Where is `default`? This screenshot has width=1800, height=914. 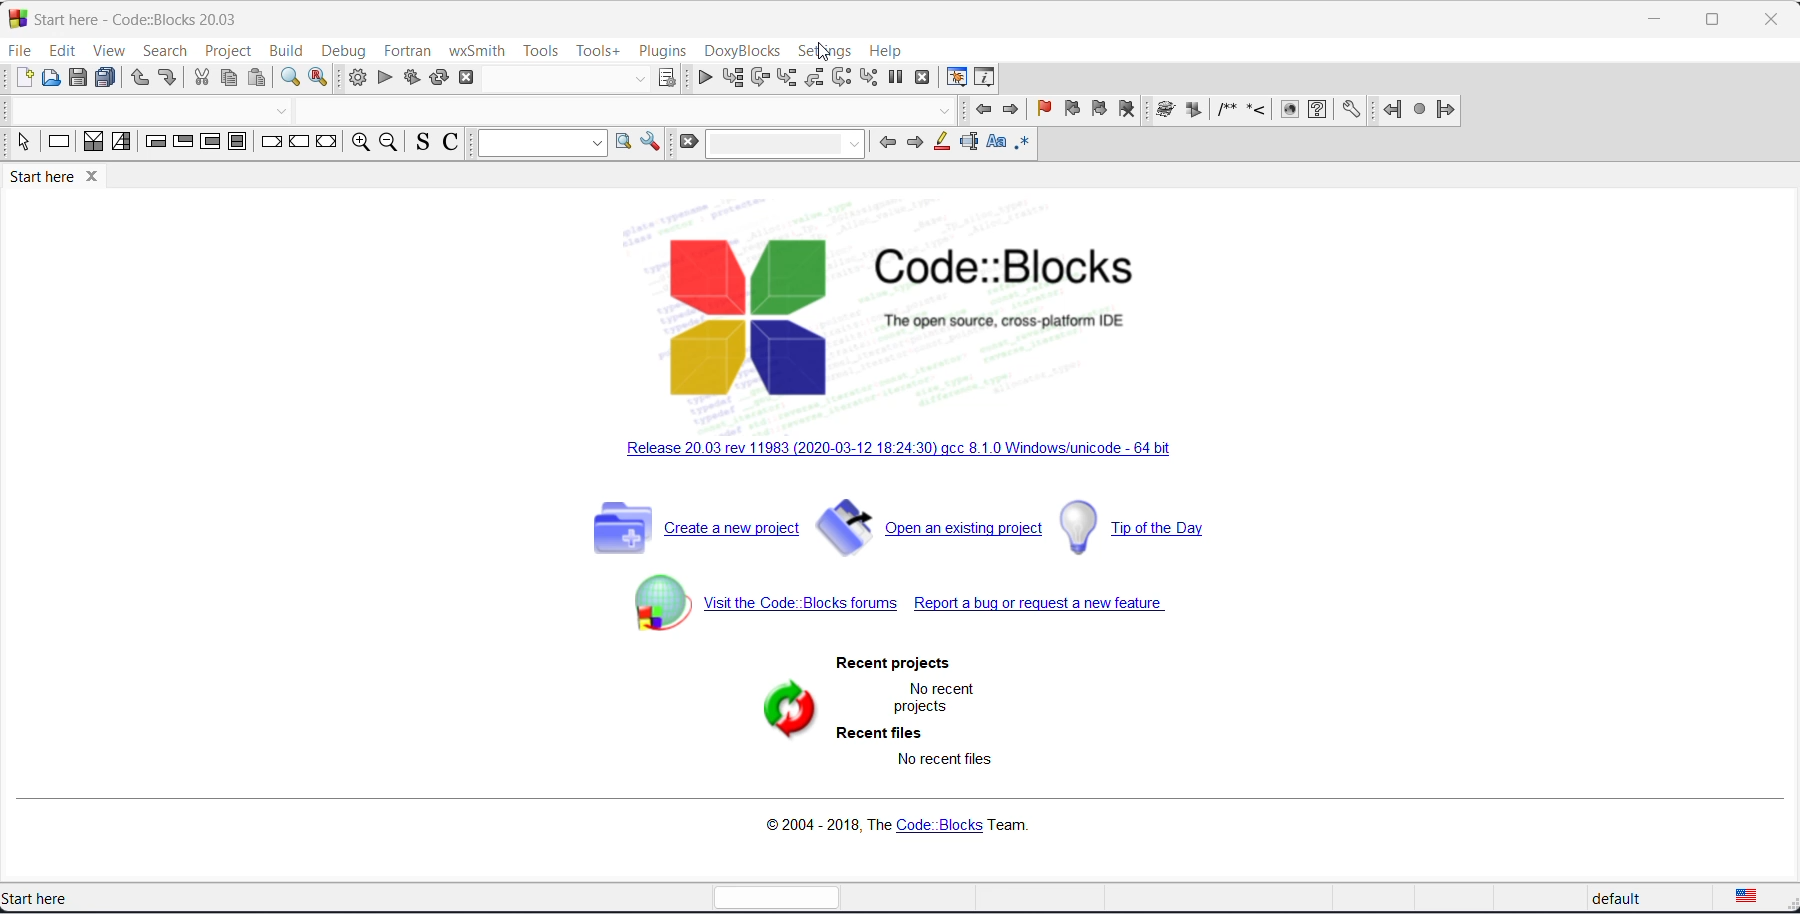 default is located at coordinates (1625, 900).